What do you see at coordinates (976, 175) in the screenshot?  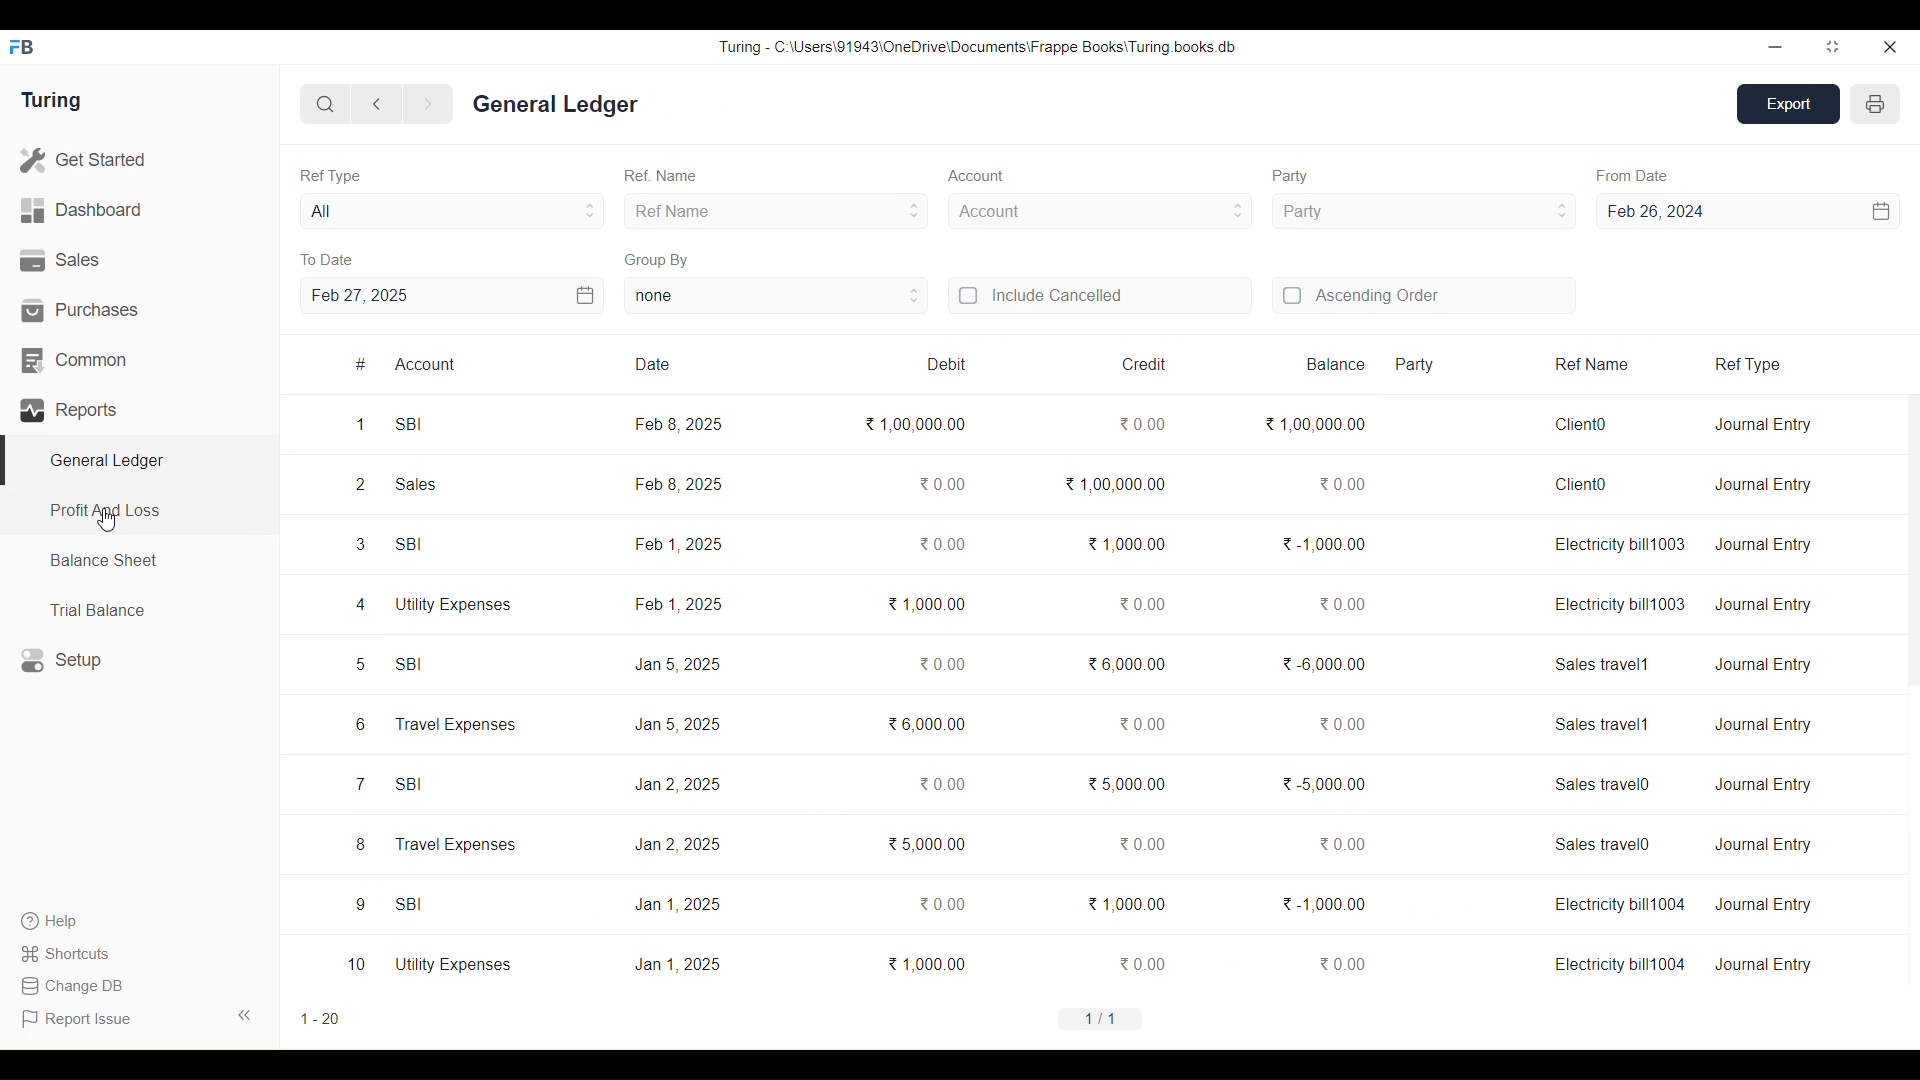 I see `Account` at bounding box center [976, 175].